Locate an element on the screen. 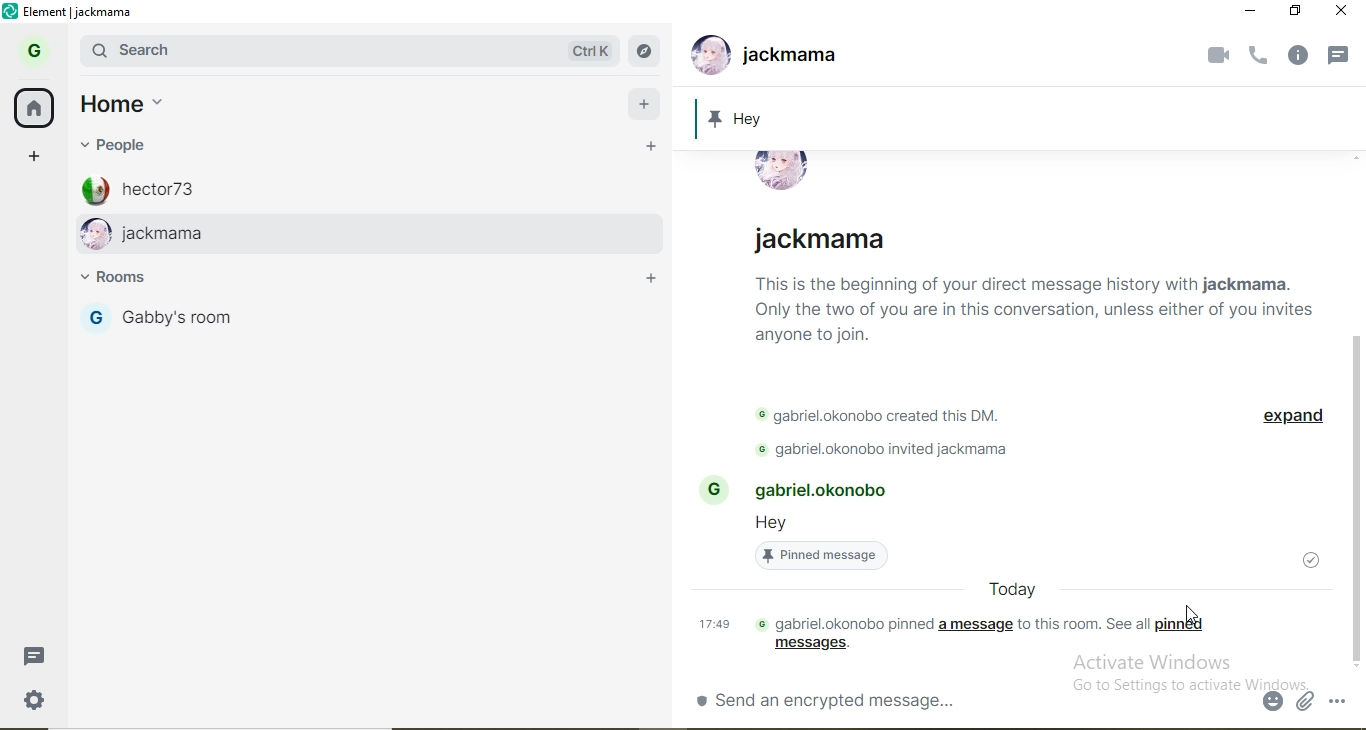 The image size is (1366, 730). text is located at coordinates (1083, 624).